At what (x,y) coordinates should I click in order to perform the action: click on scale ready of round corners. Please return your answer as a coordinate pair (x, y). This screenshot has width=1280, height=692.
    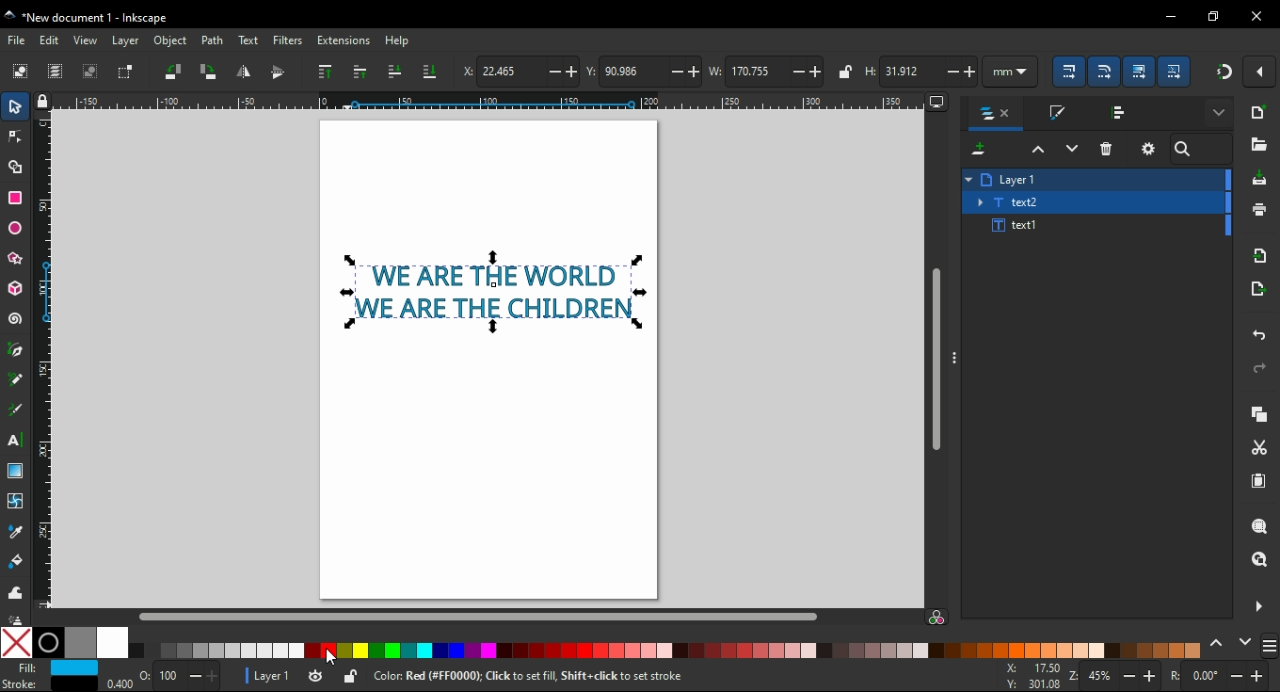
    Looking at the image, I should click on (1105, 72).